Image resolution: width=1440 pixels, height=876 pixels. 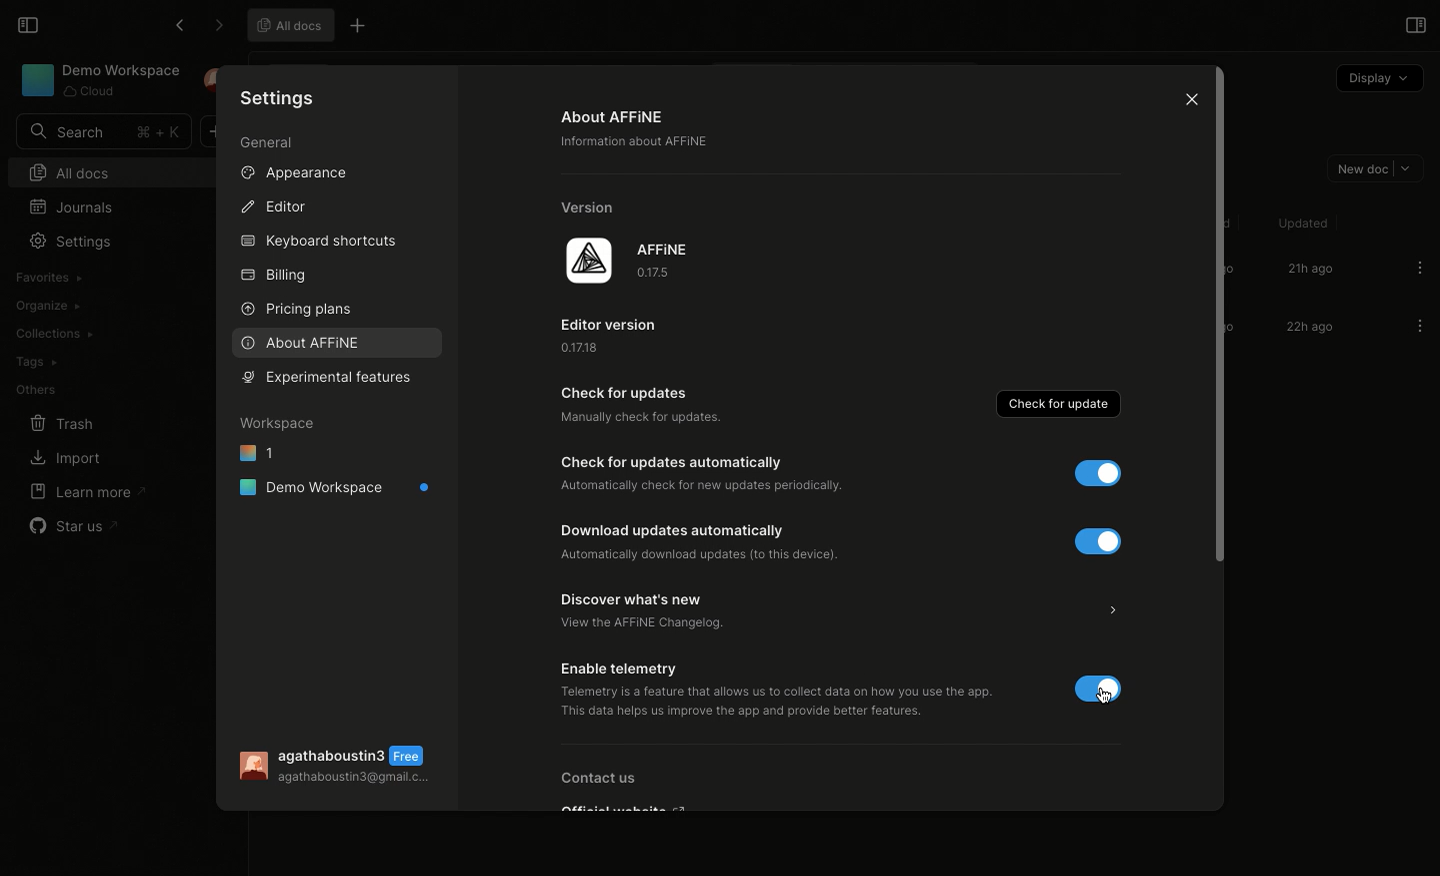 What do you see at coordinates (62, 424) in the screenshot?
I see `Trash` at bounding box center [62, 424].